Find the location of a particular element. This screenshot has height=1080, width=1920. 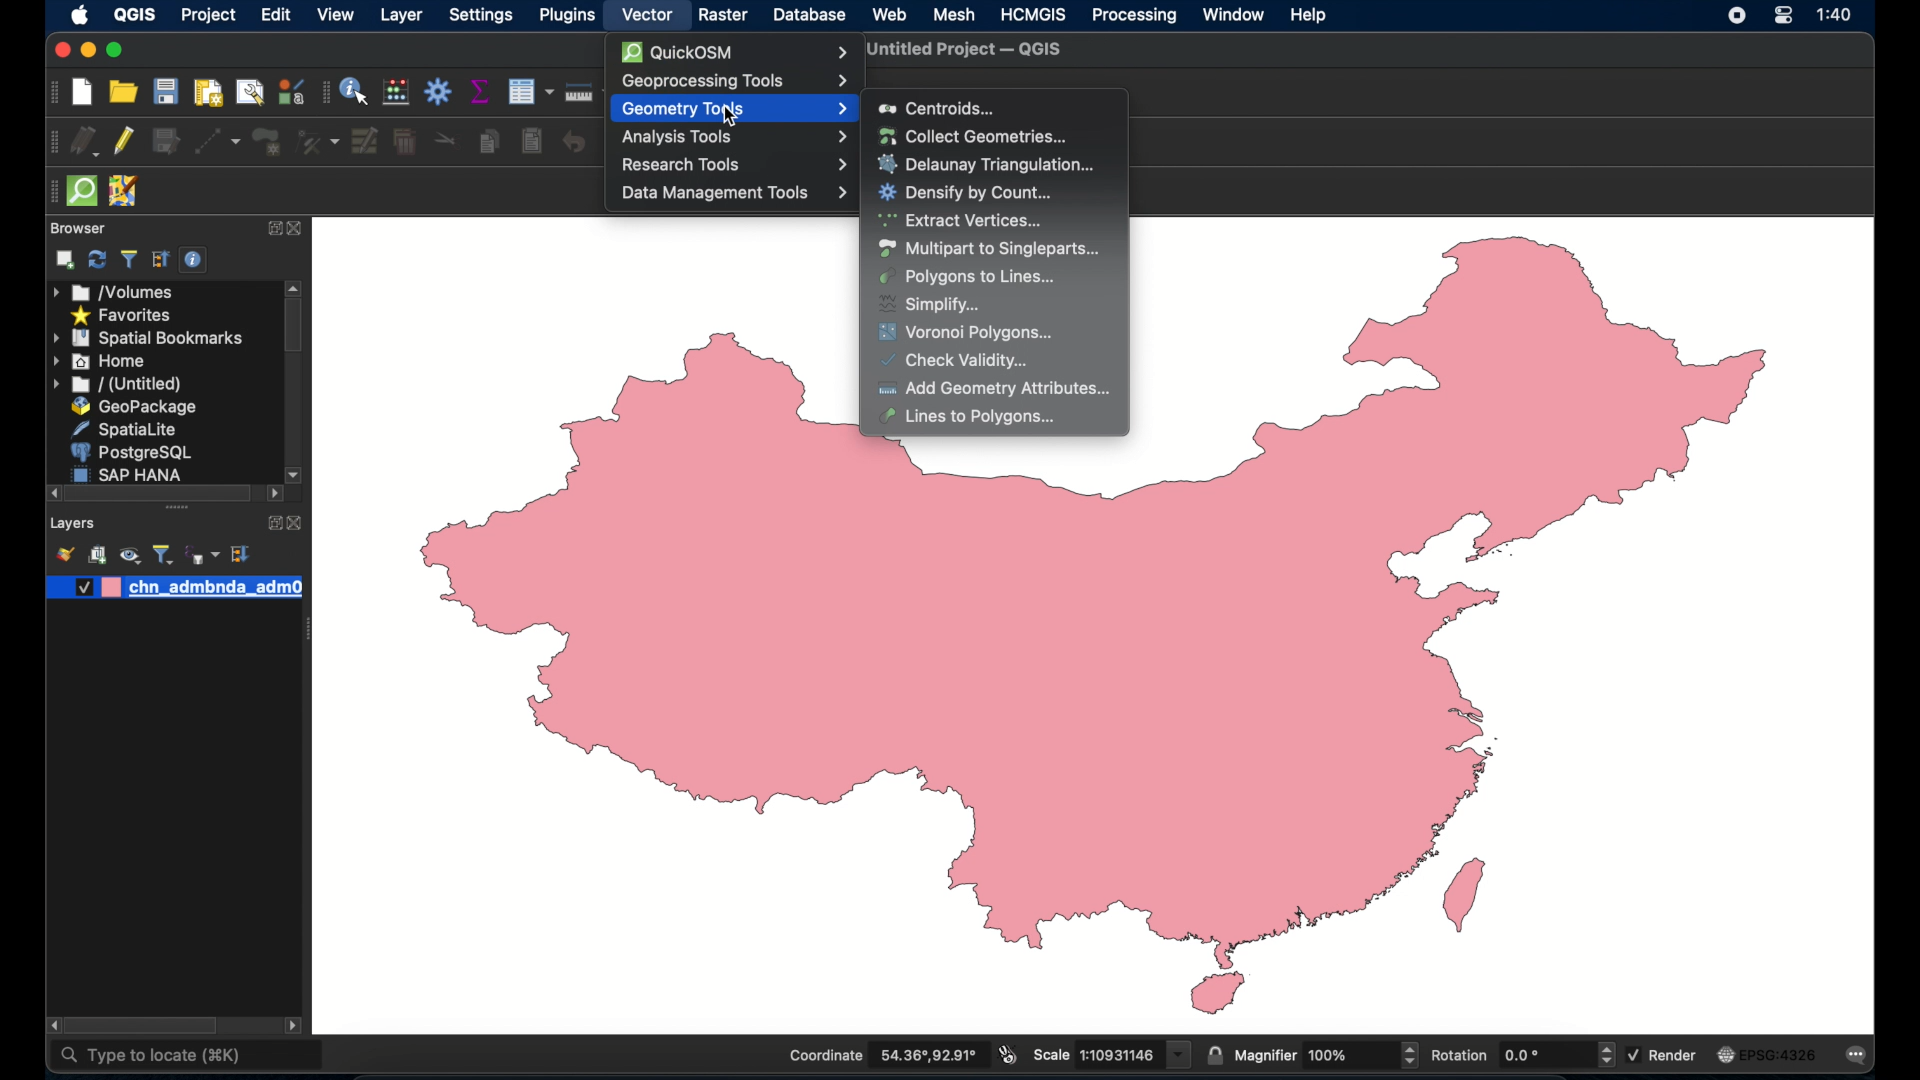

layer is located at coordinates (399, 16).